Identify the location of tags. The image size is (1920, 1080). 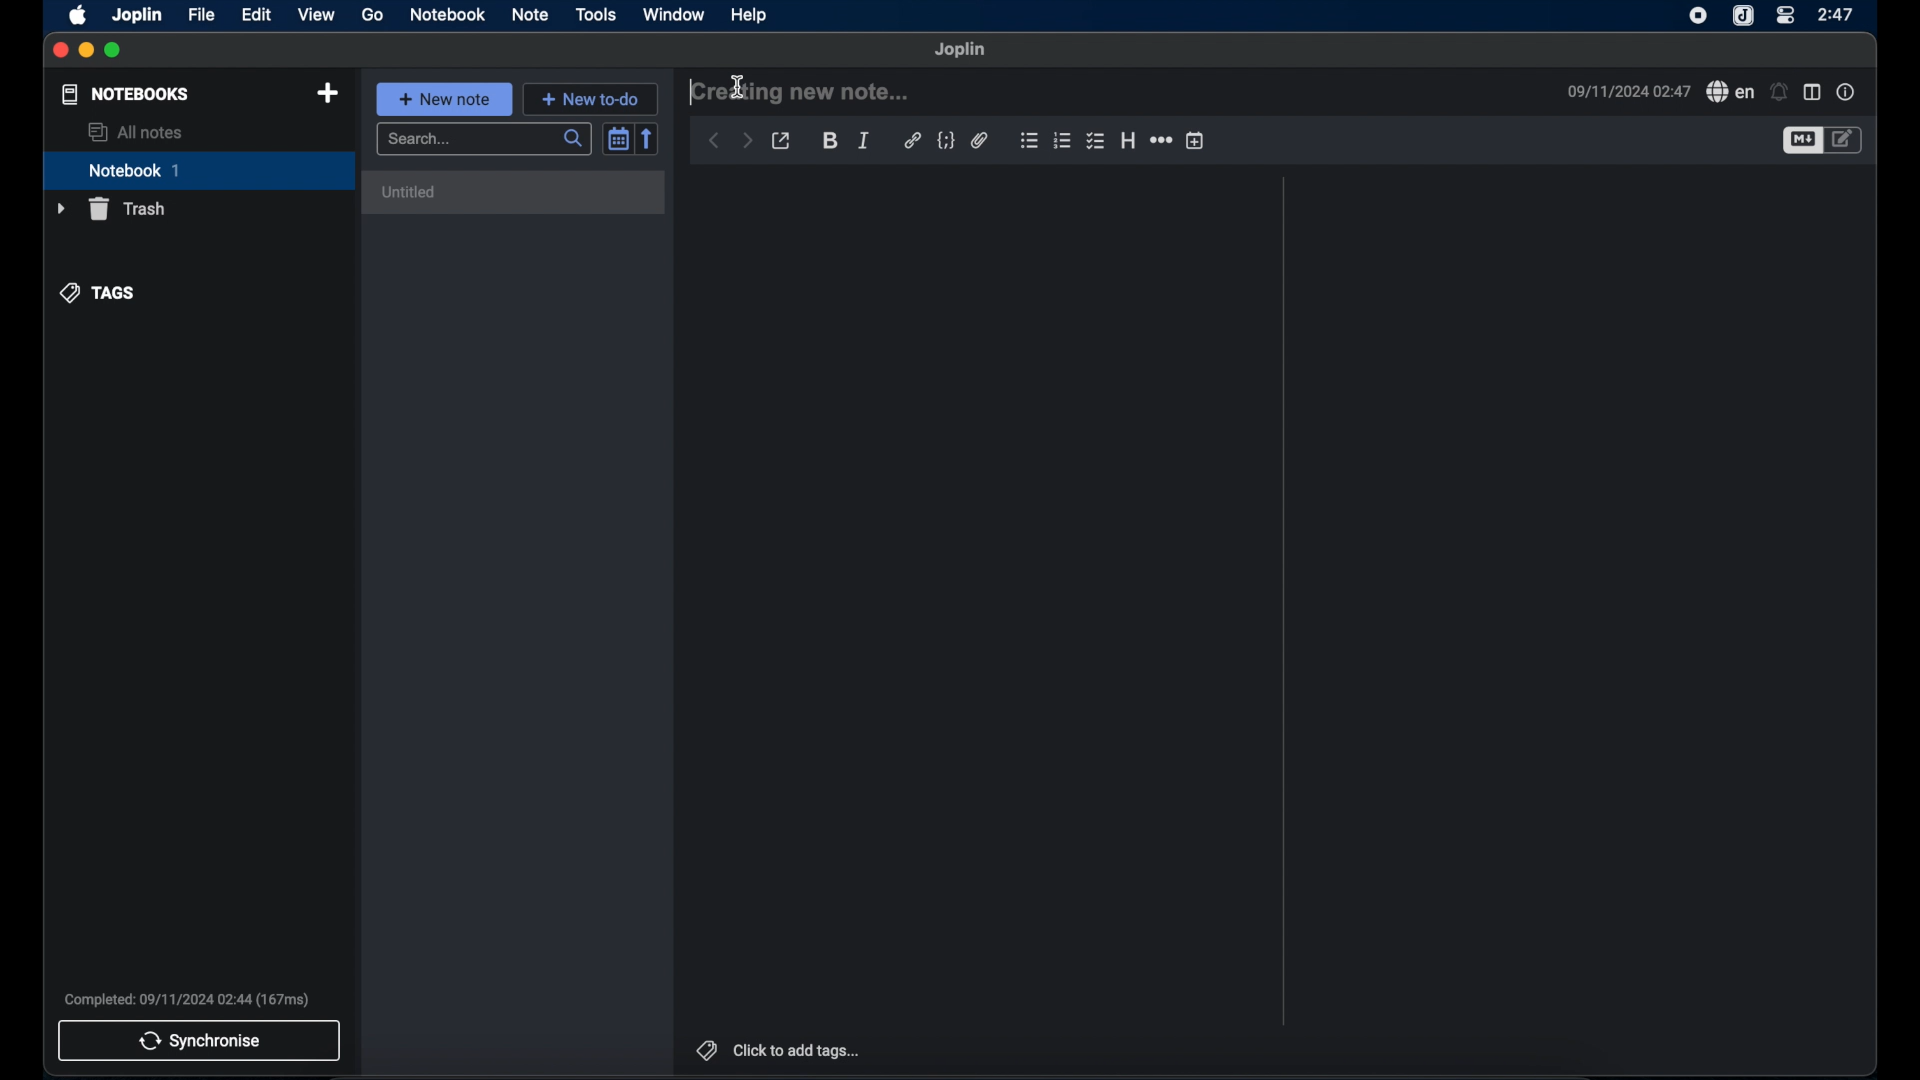
(96, 291).